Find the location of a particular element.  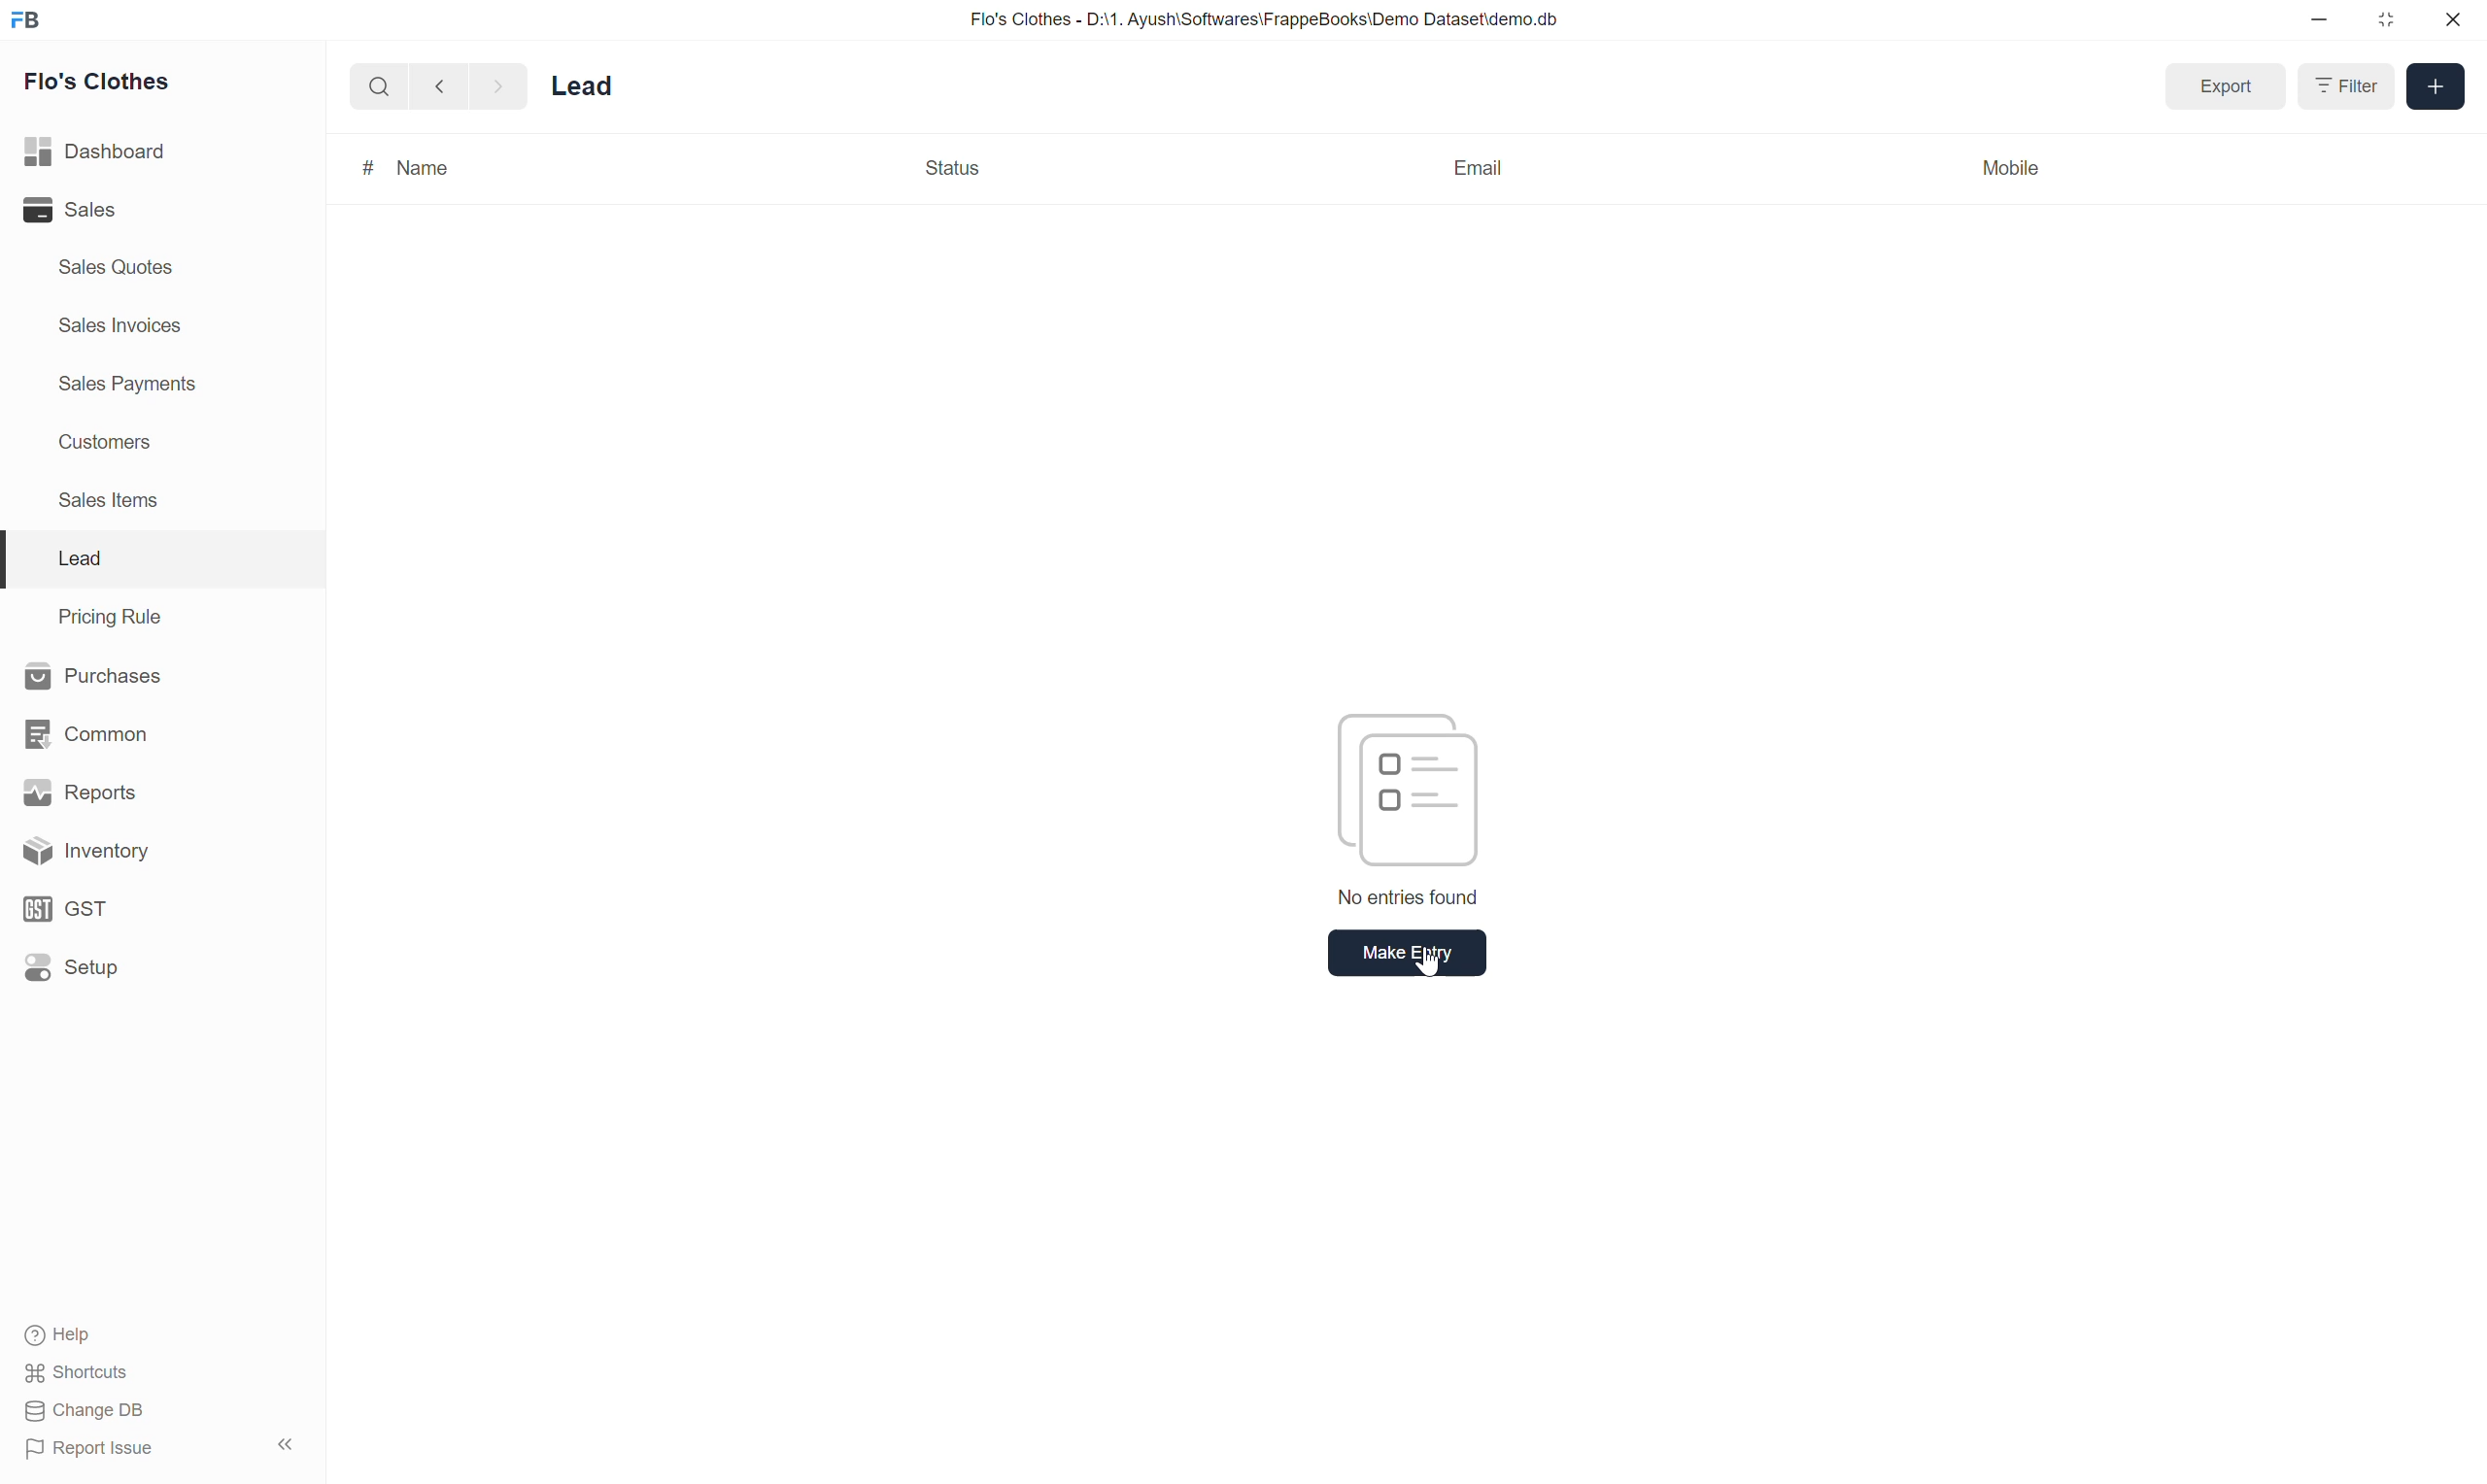

 Reports is located at coordinates (73, 790).